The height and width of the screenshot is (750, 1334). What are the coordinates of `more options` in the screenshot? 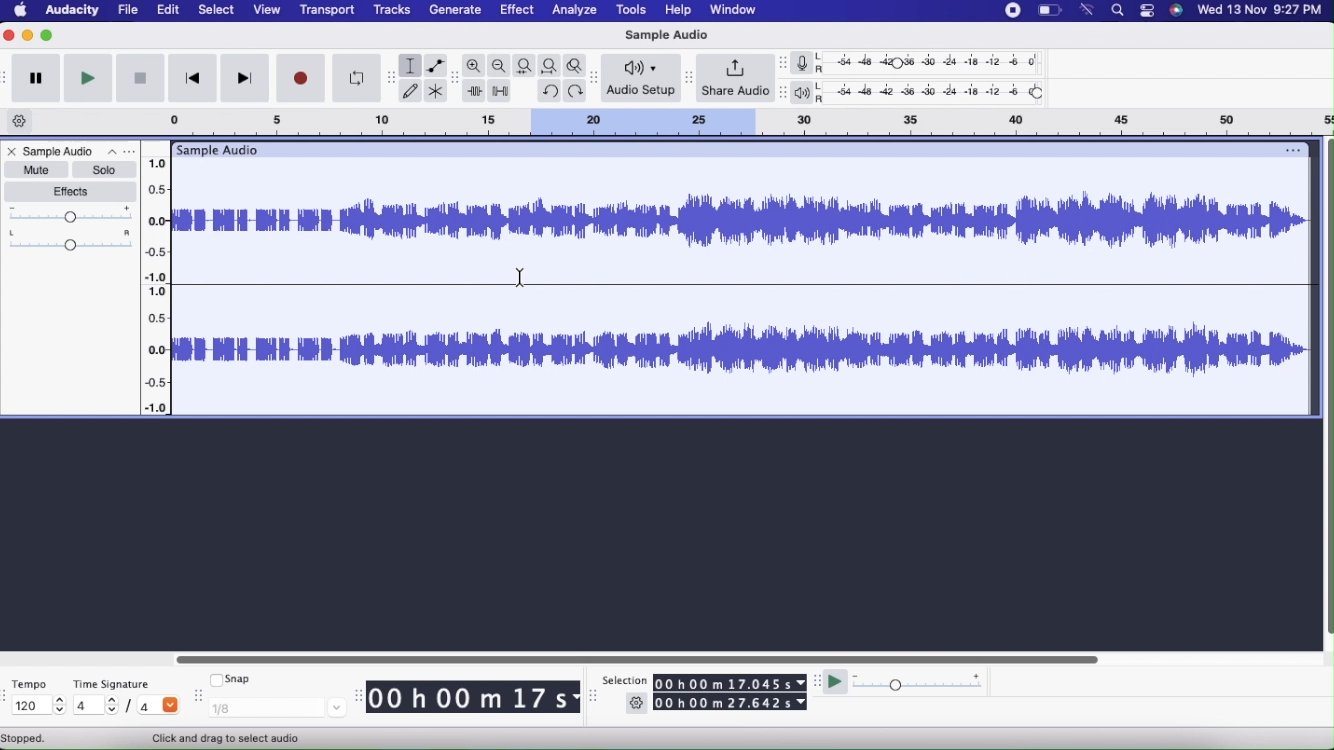 It's located at (119, 152).